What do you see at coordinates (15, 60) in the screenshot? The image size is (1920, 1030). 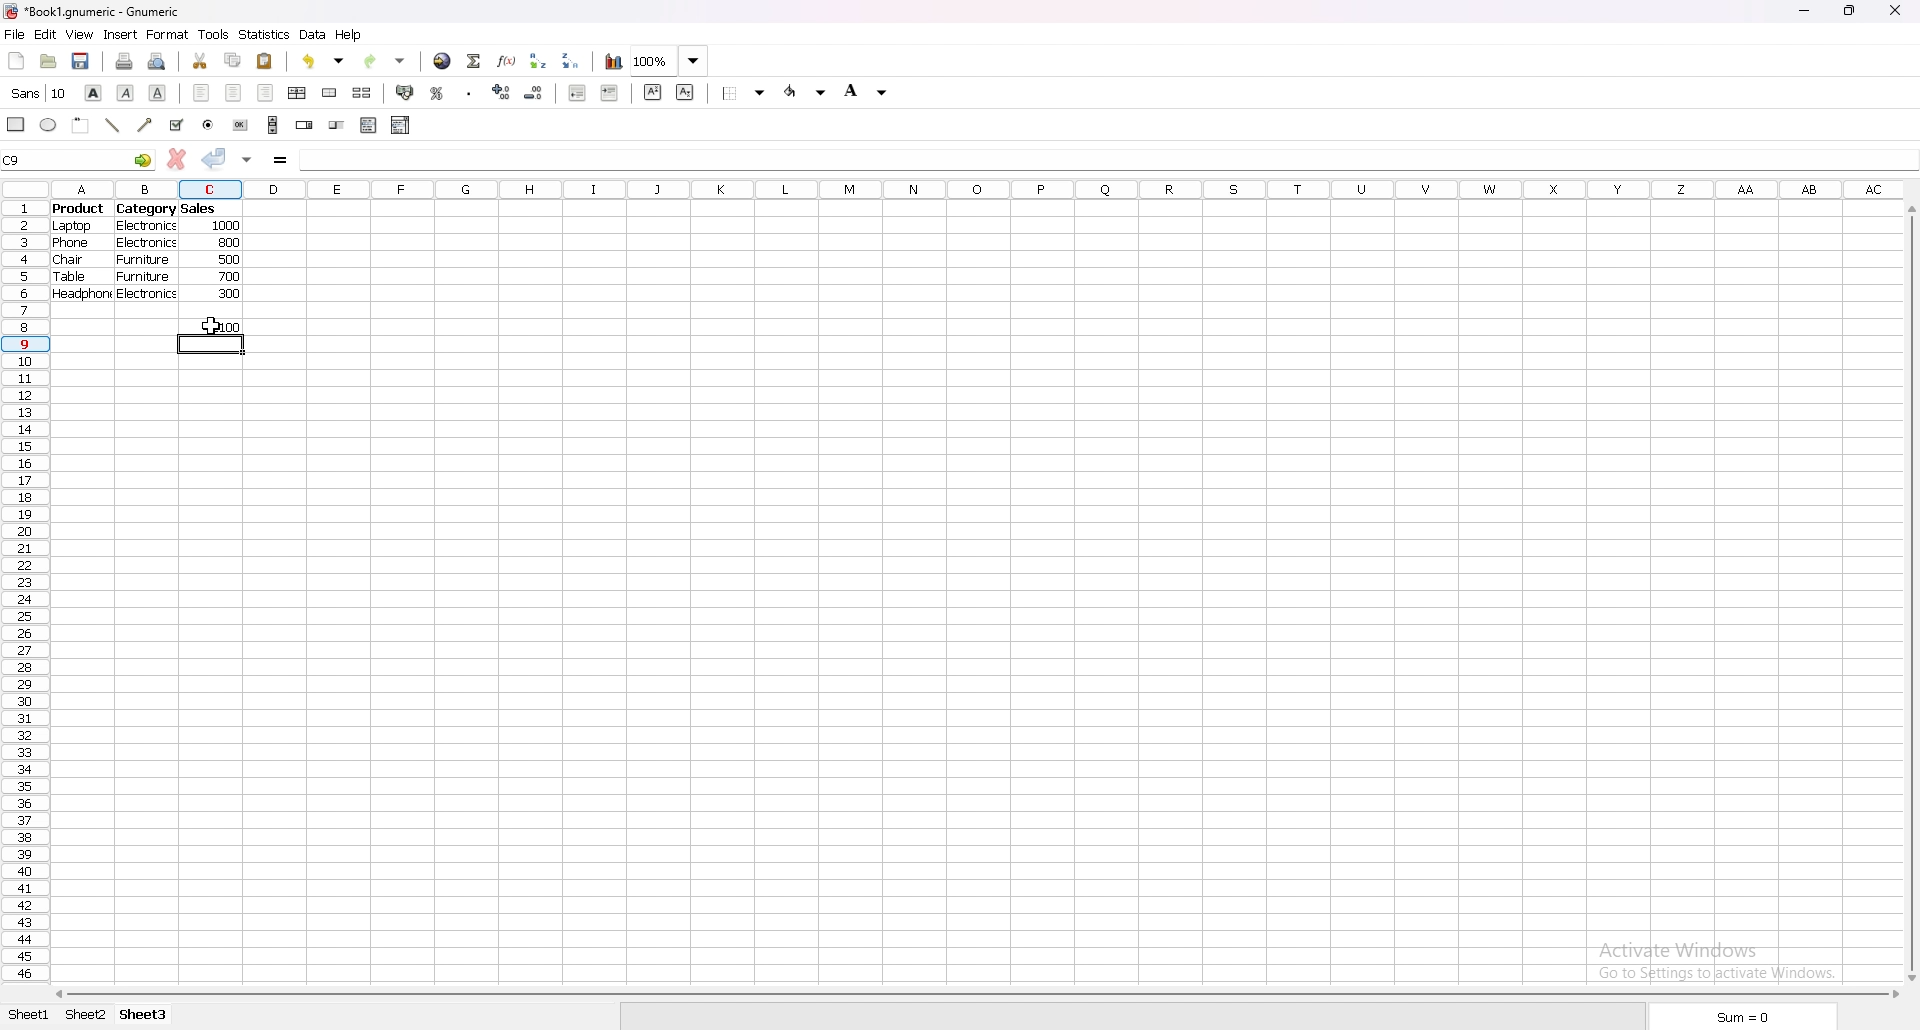 I see `new` at bounding box center [15, 60].